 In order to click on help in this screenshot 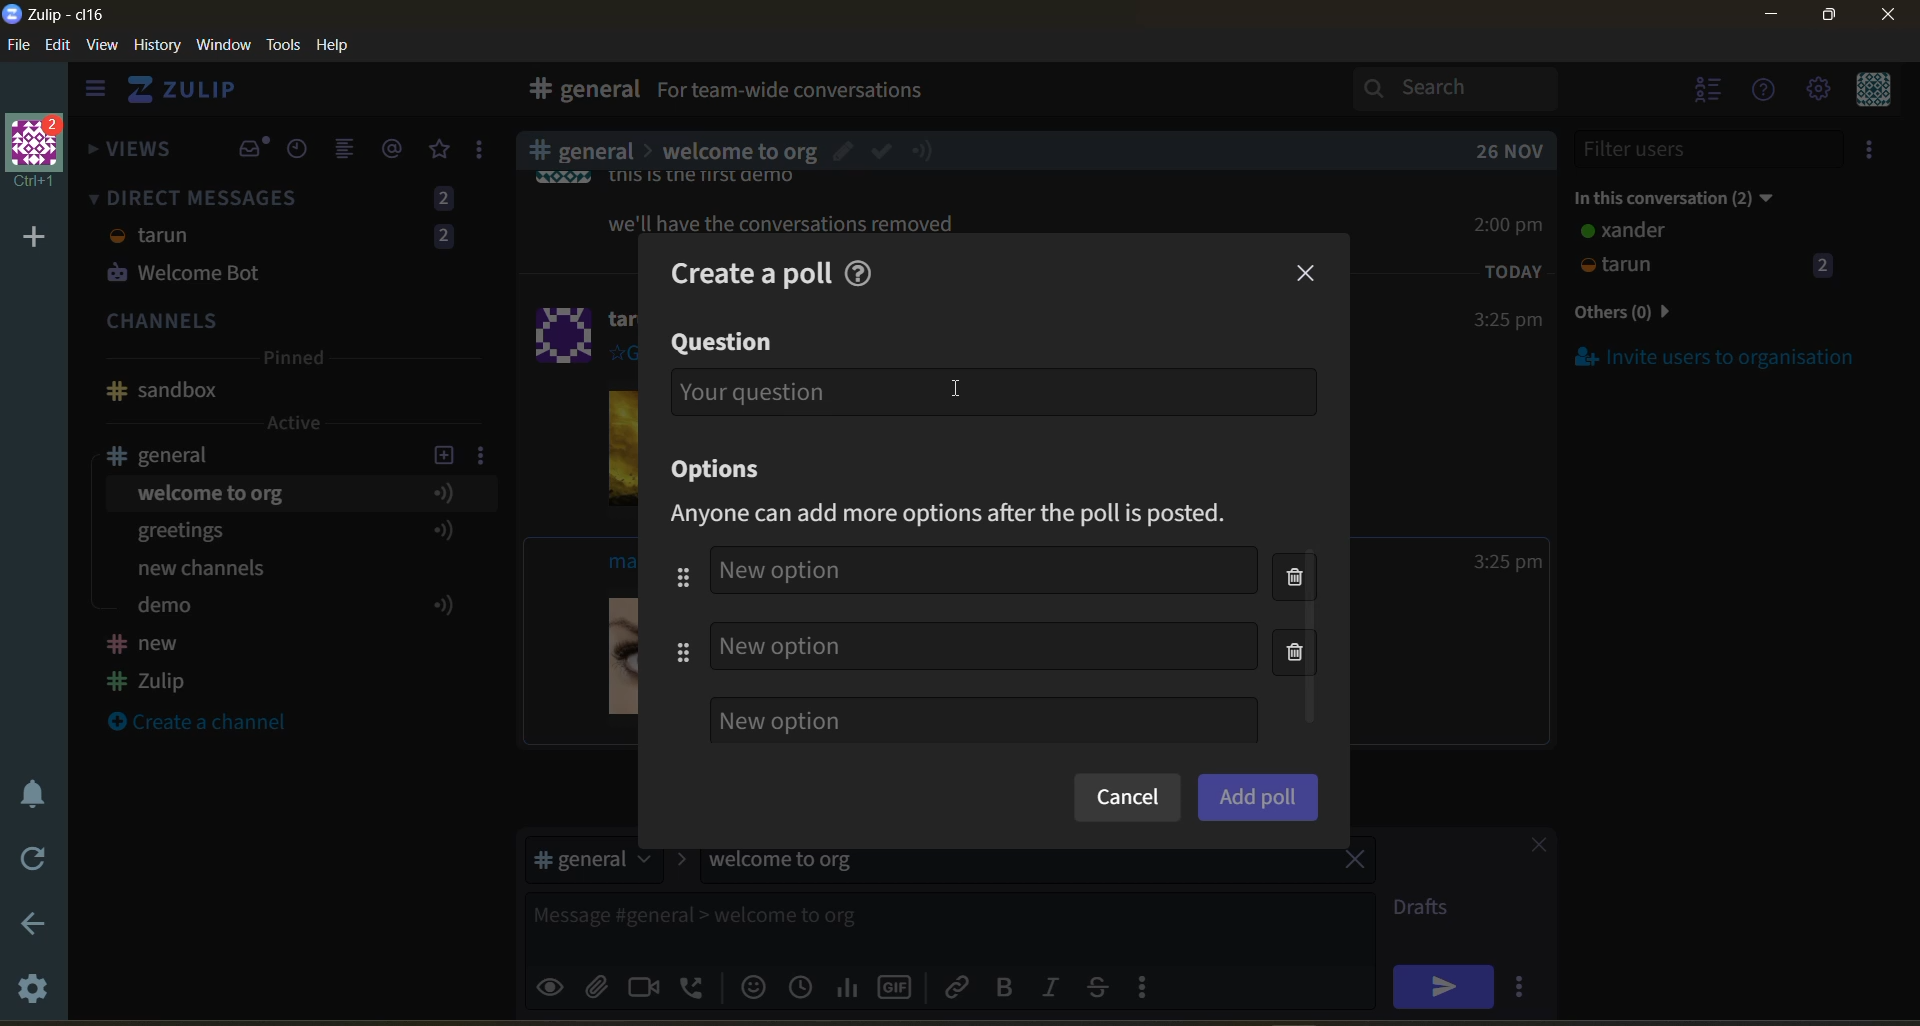, I will do `click(864, 270)`.